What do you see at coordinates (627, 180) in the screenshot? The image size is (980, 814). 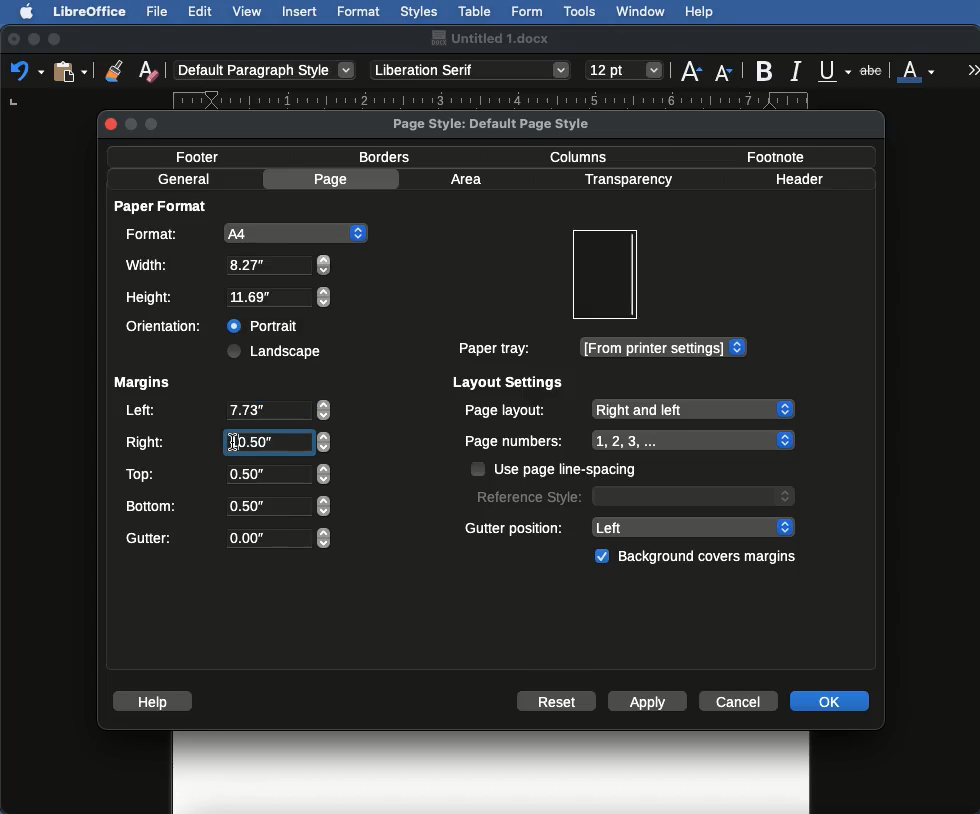 I see `Transparency` at bounding box center [627, 180].